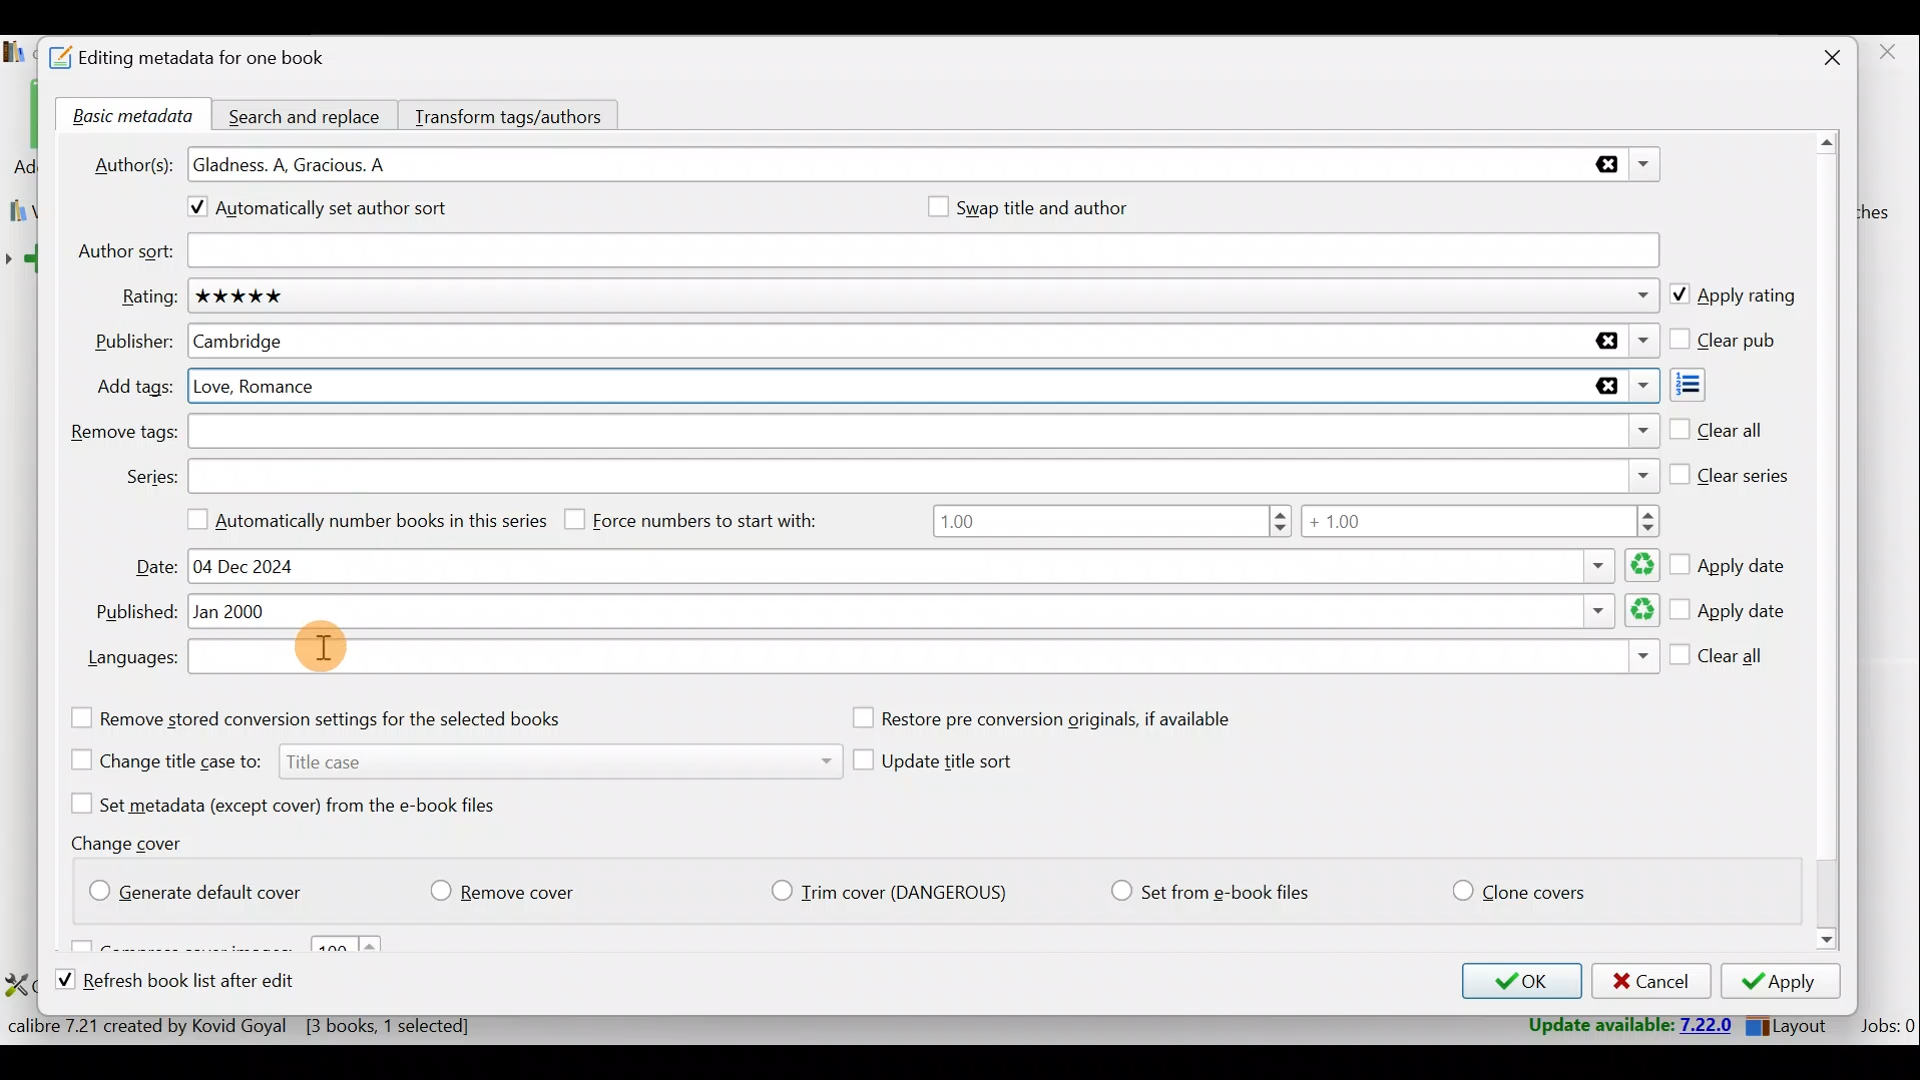  Describe the element at coordinates (325, 653) in the screenshot. I see `Cursor` at that location.